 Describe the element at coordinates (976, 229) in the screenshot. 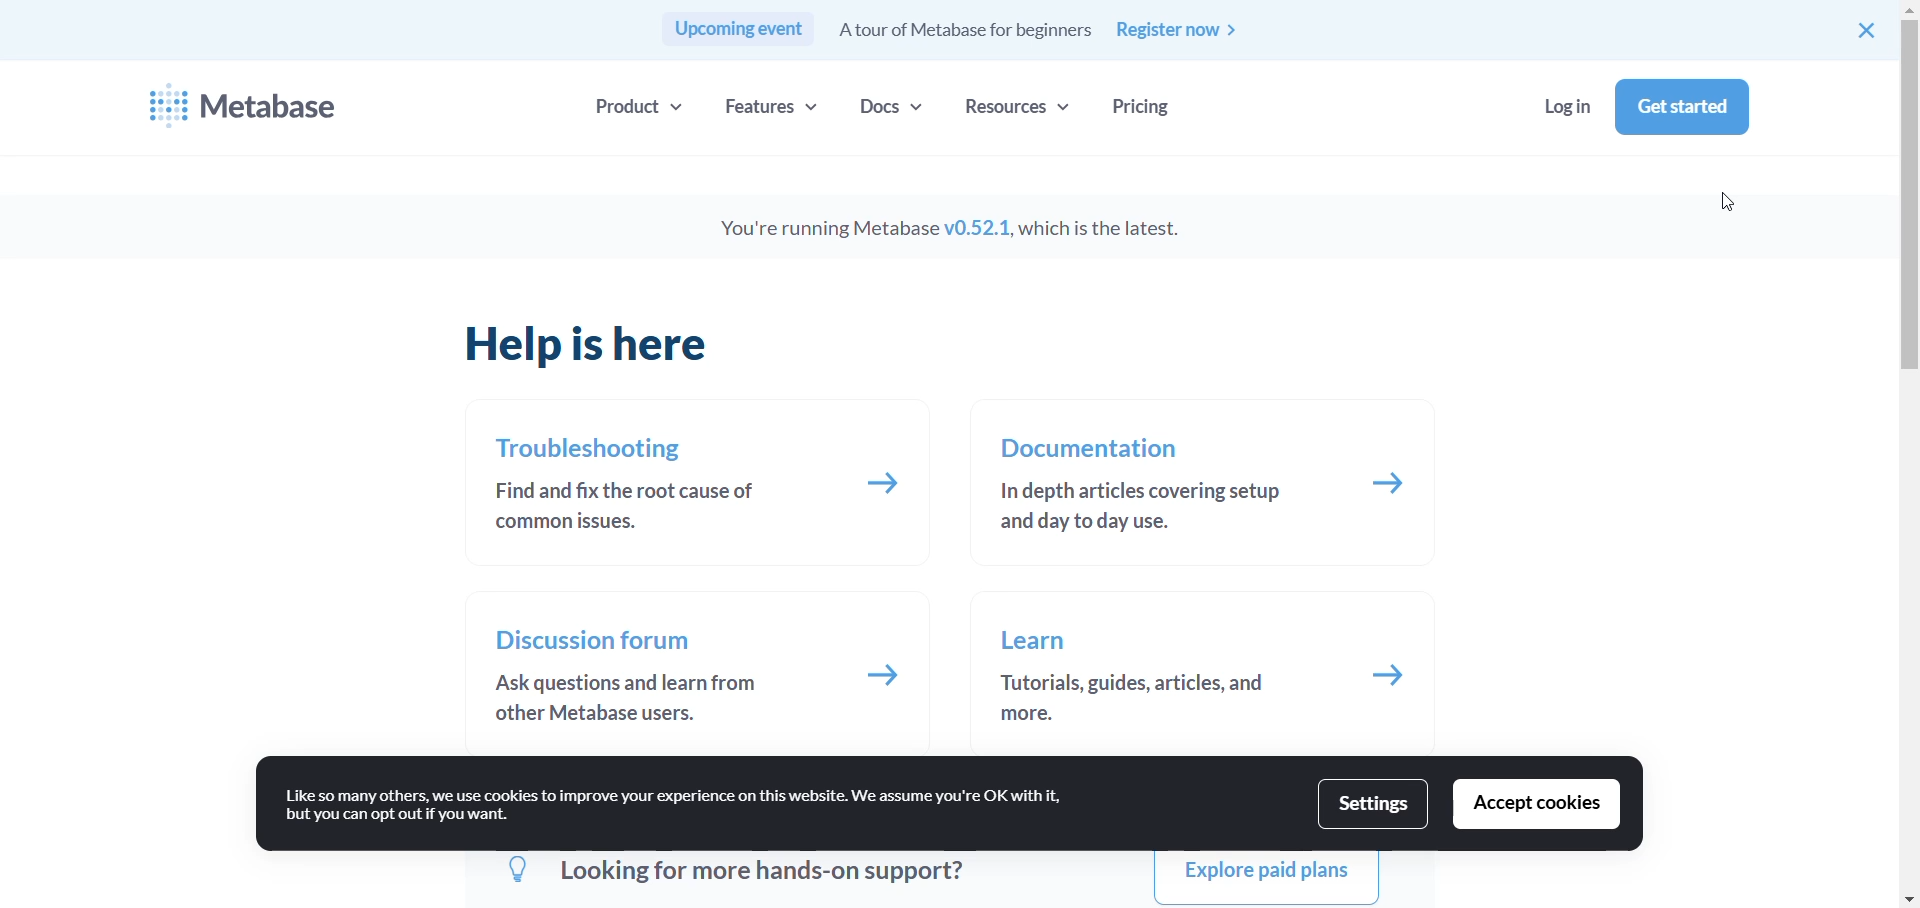

I see `You're running Metabase v0.52.1, which is the latest.` at that location.